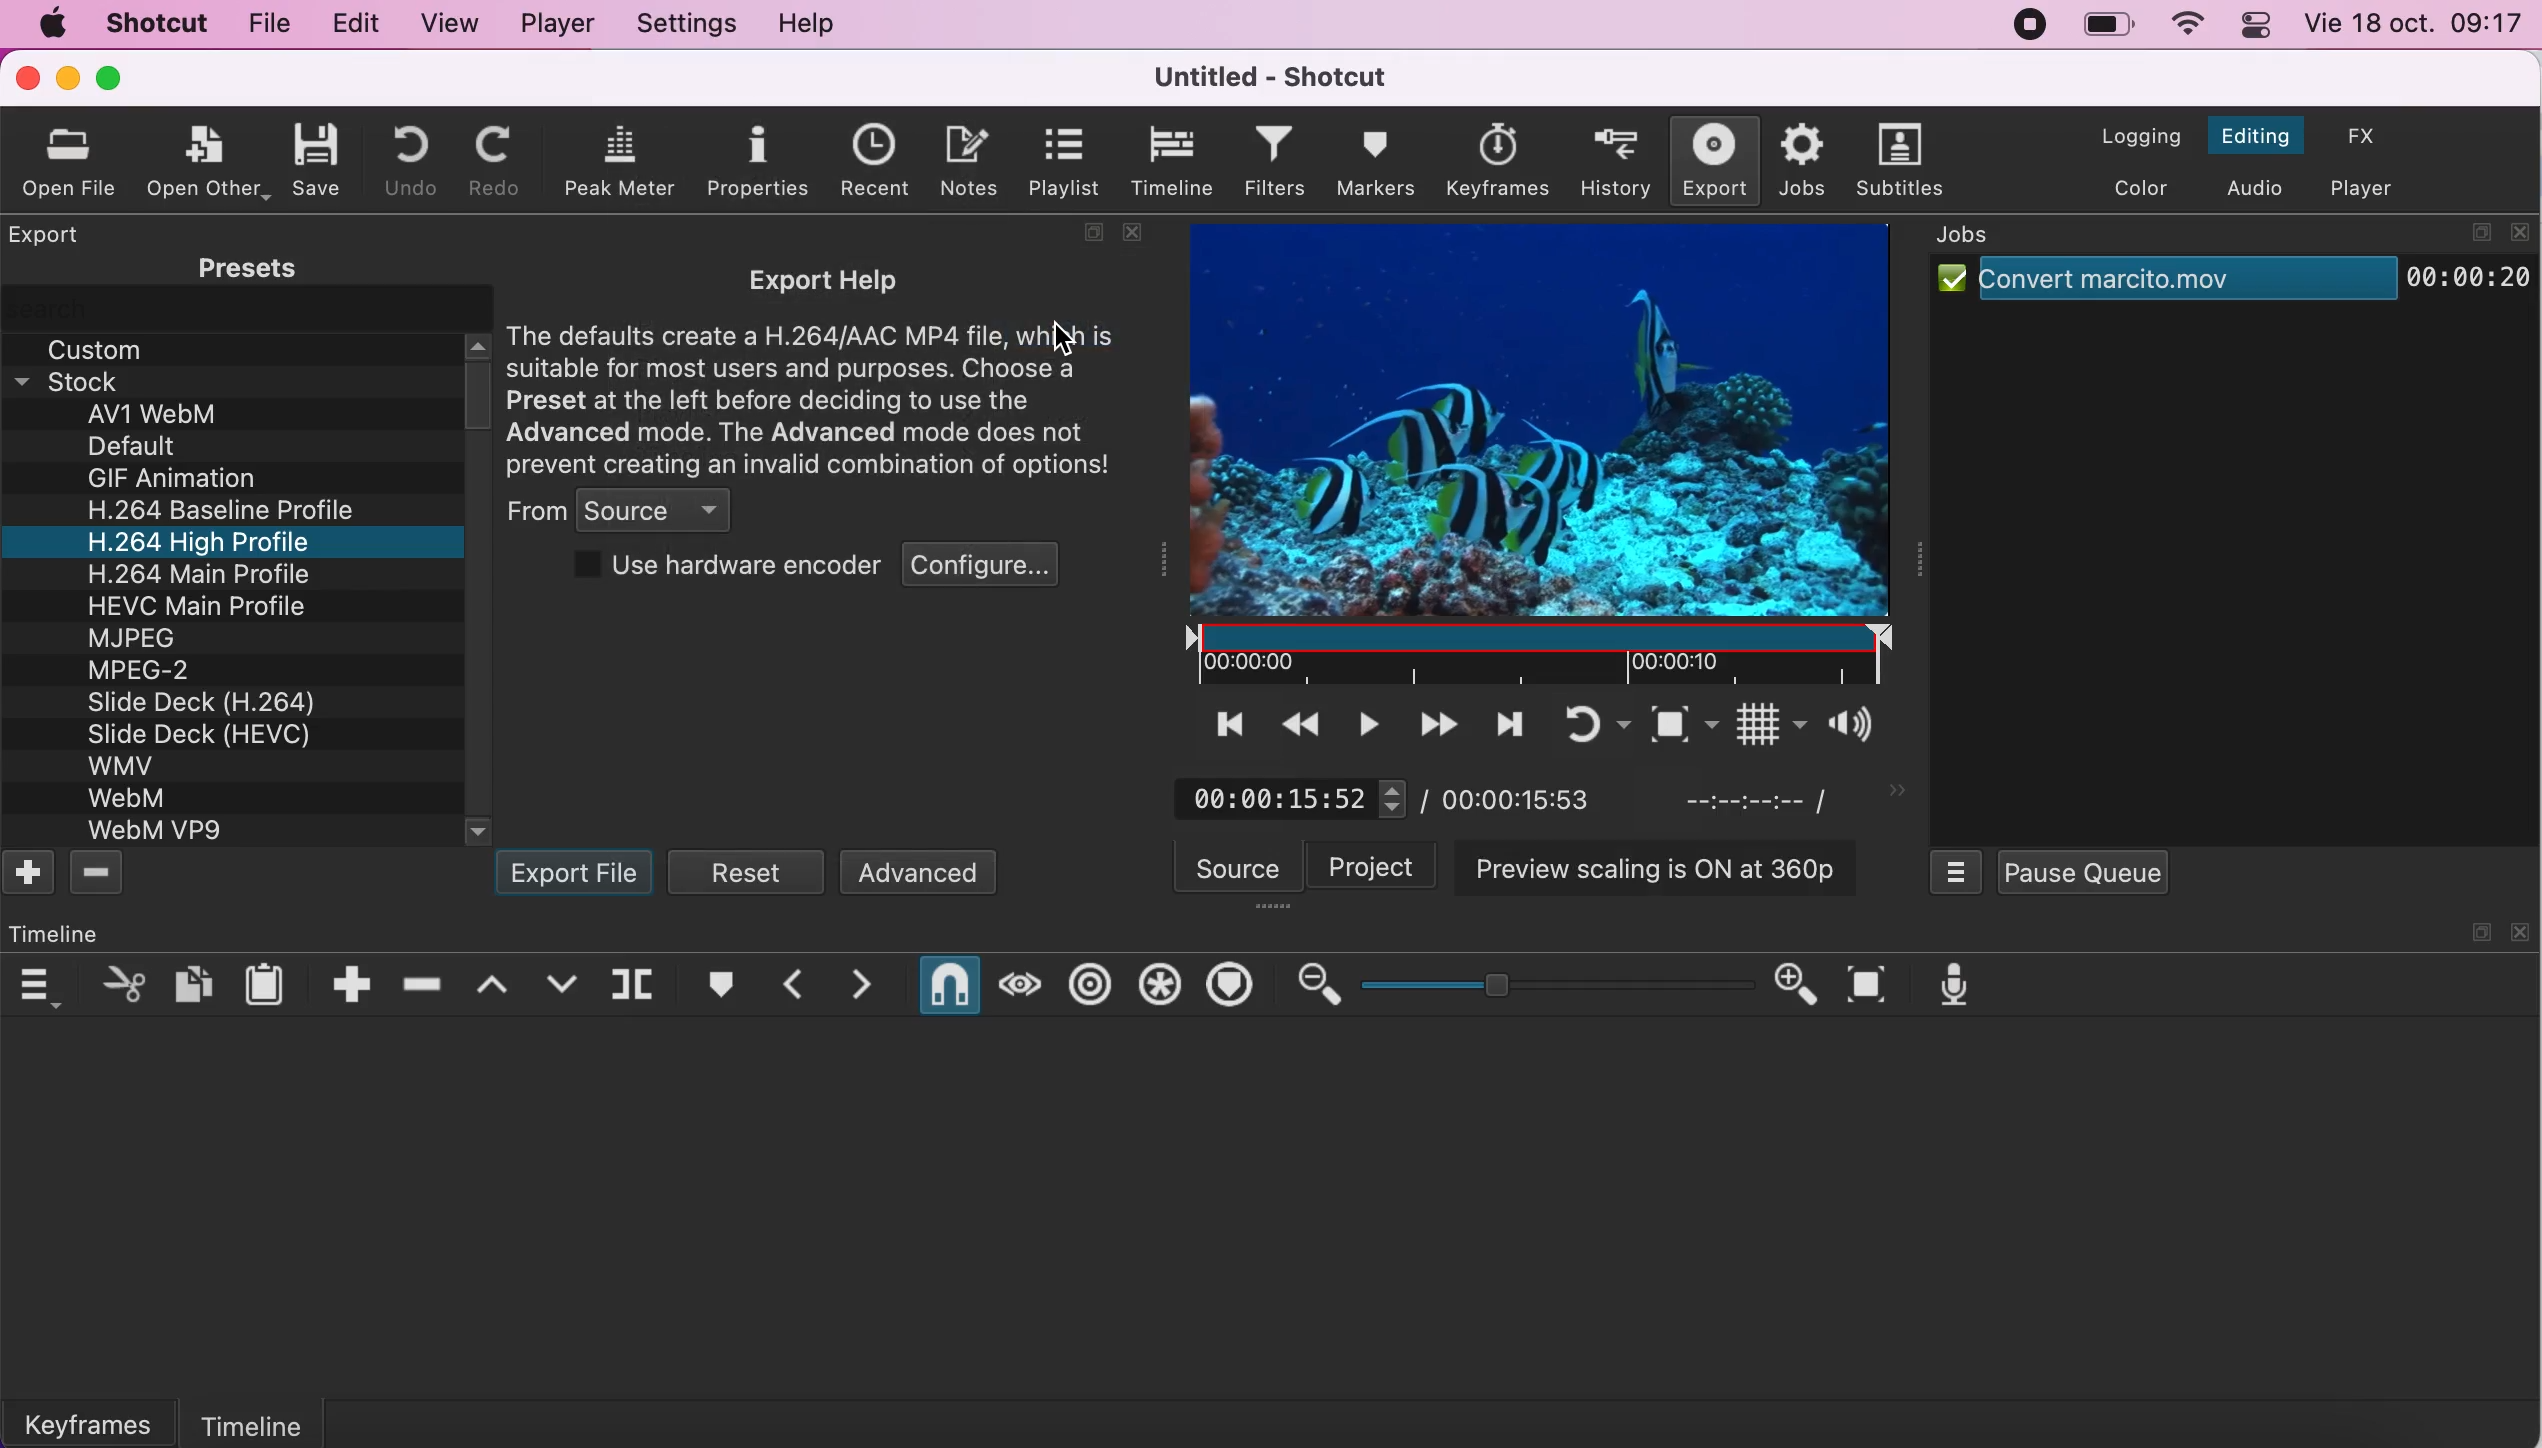 This screenshot has width=2542, height=1448. Describe the element at coordinates (2520, 232) in the screenshot. I see `close` at that location.